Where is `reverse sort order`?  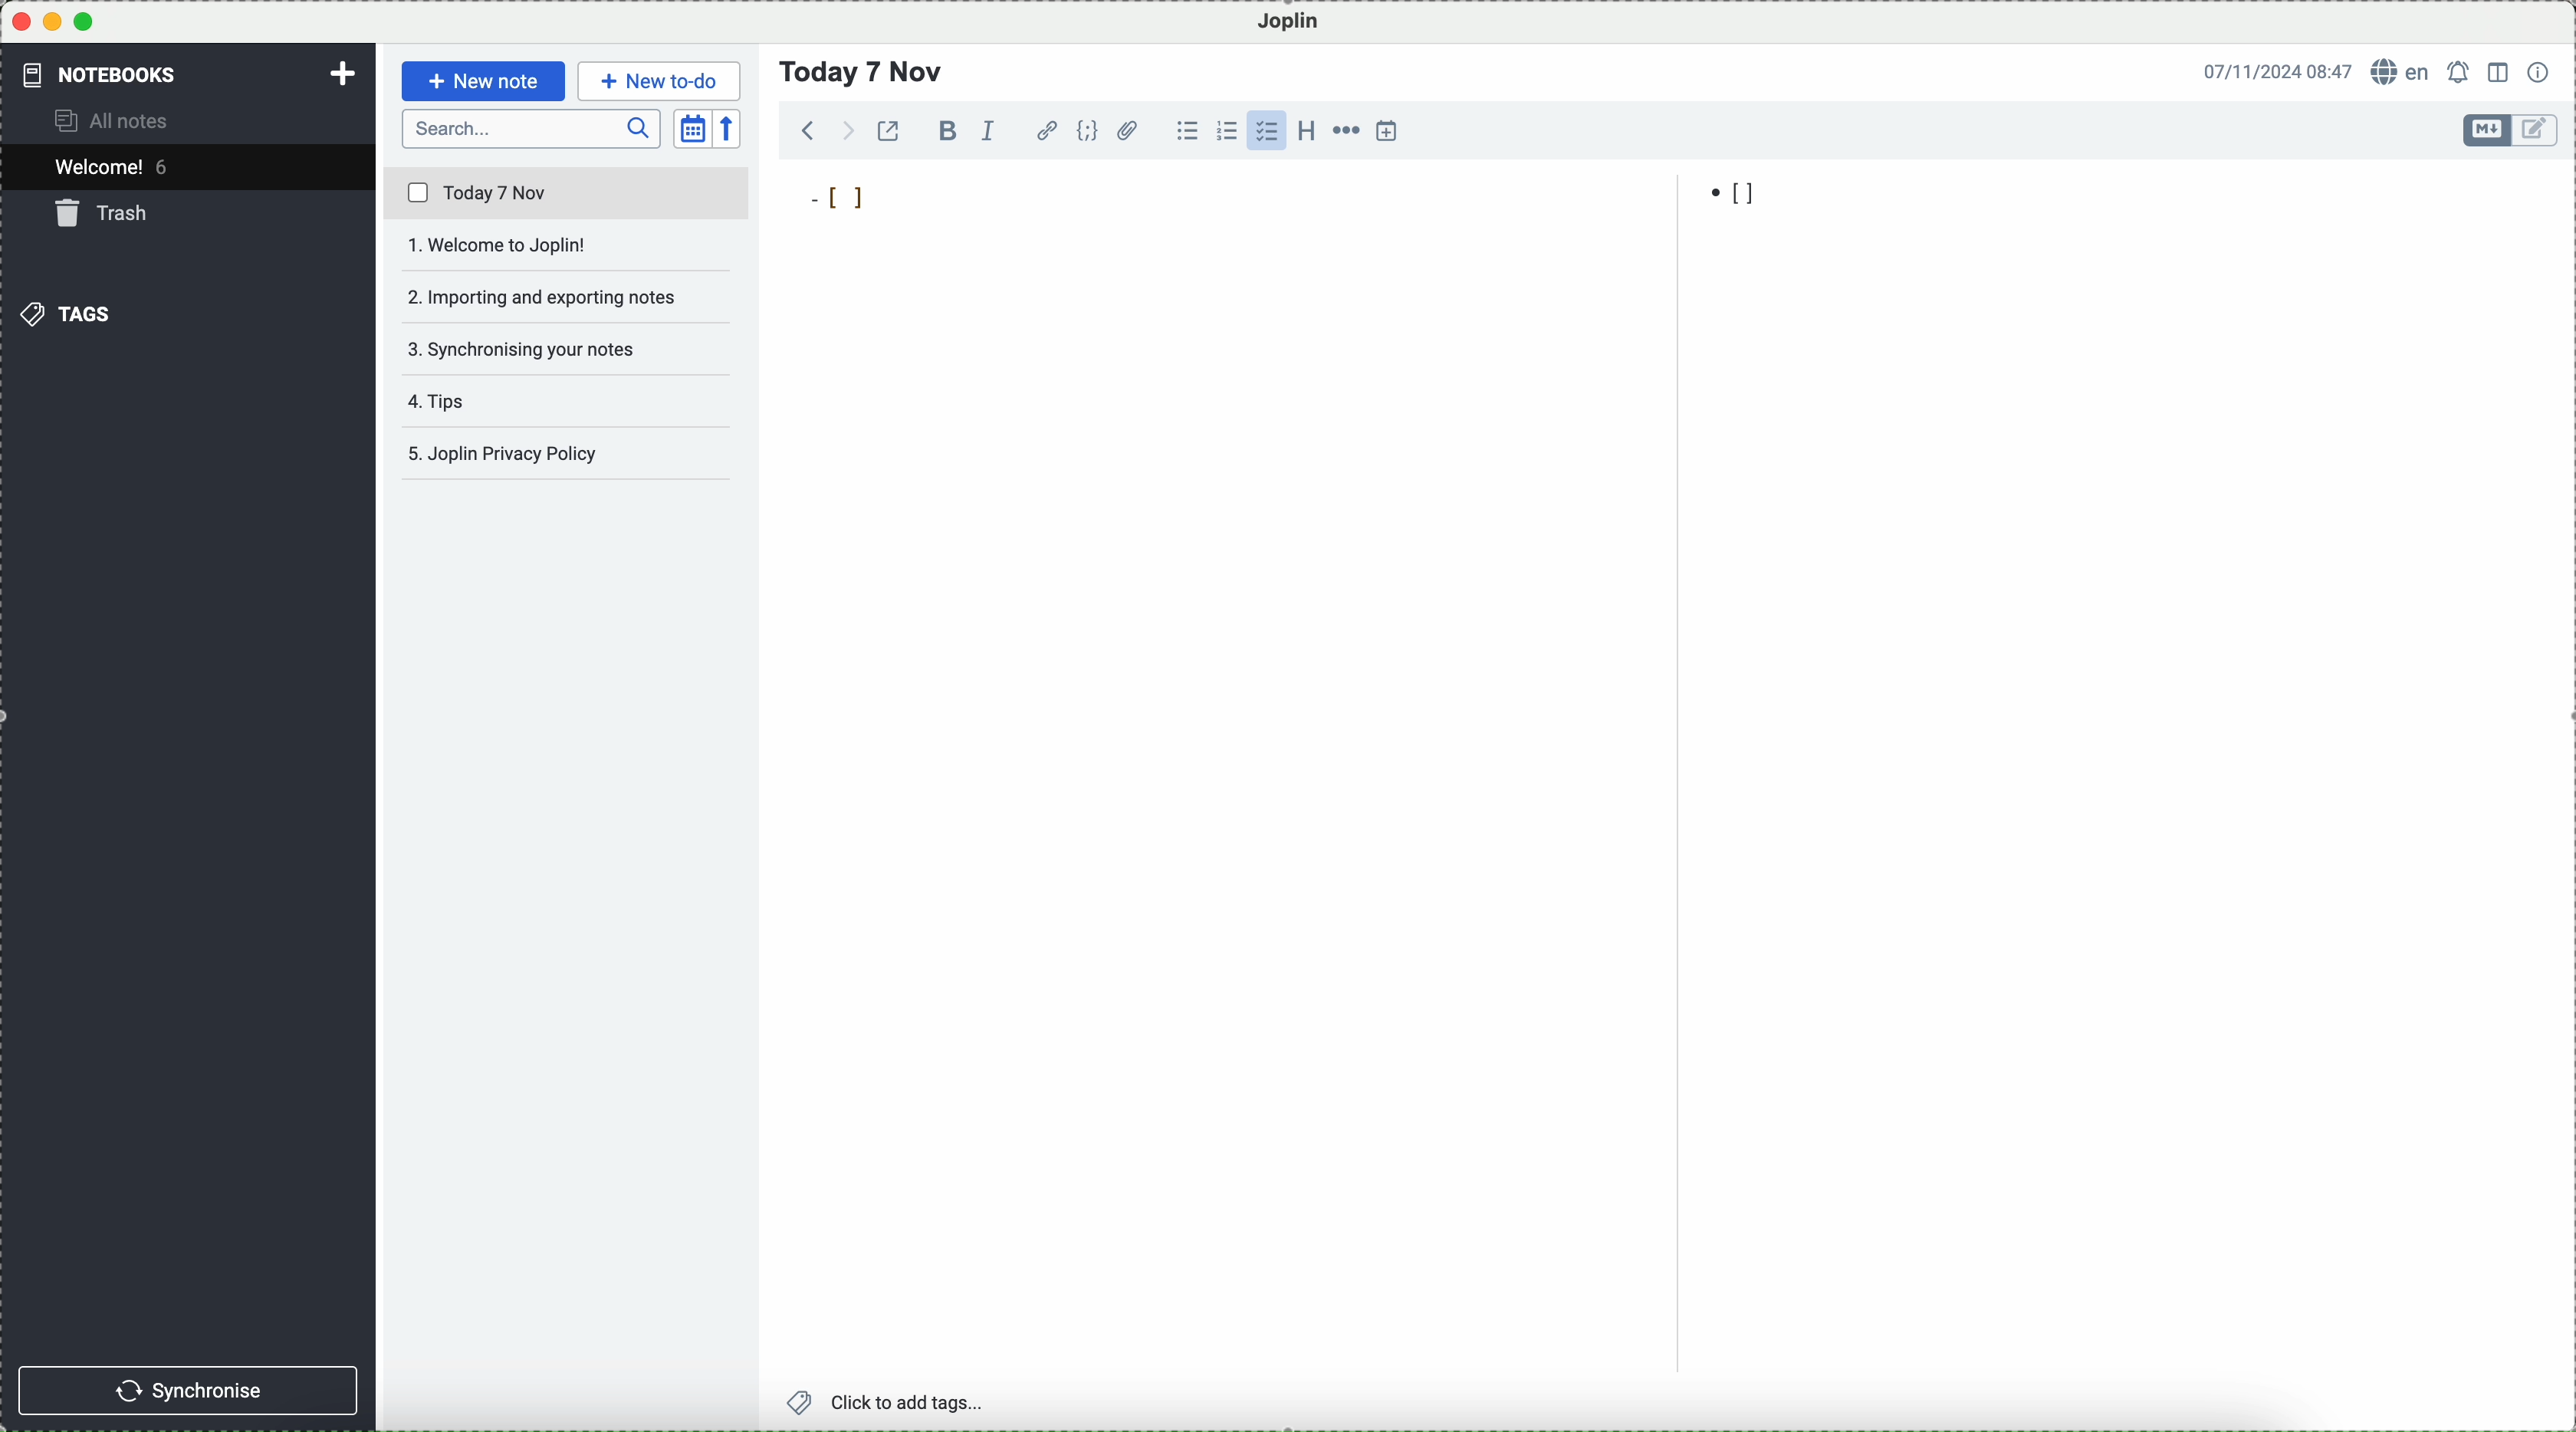
reverse sort order is located at coordinates (729, 129).